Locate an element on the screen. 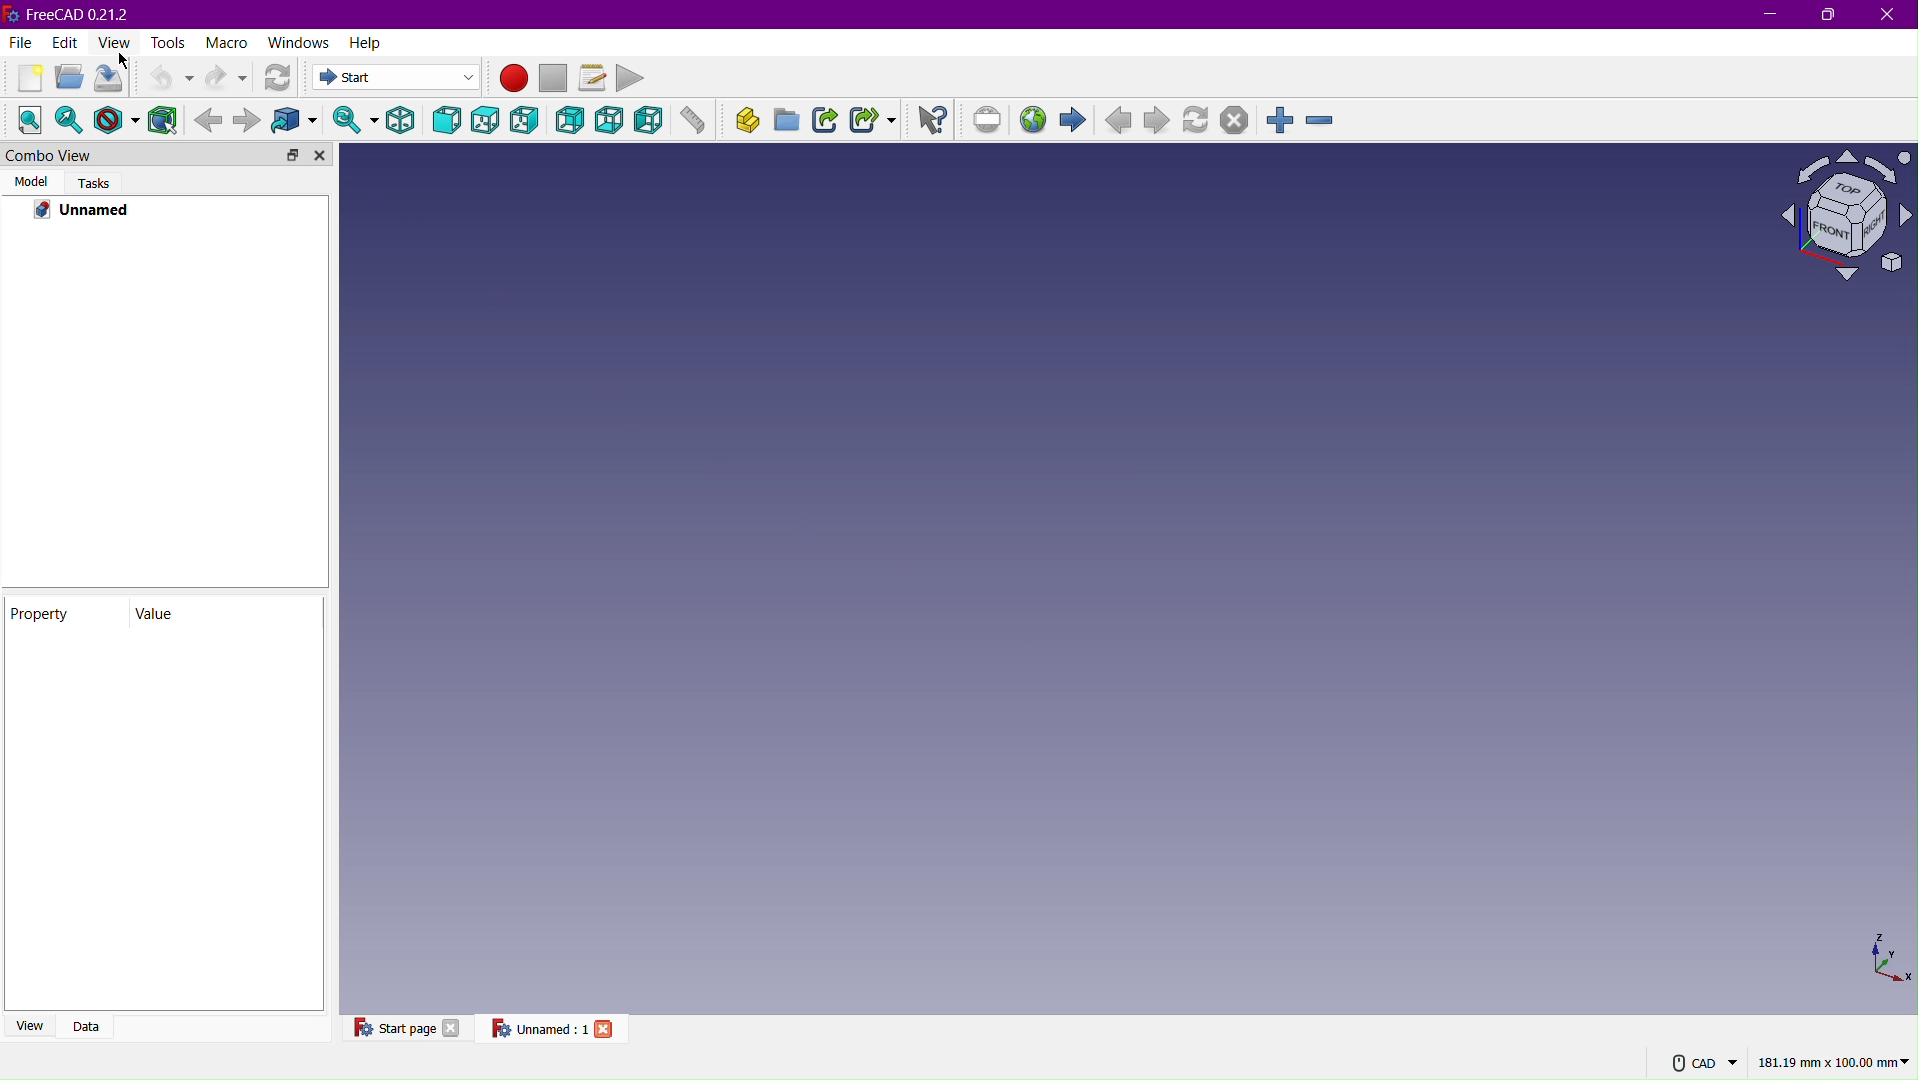 The width and height of the screenshot is (1918, 1080). Left is located at coordinates (652, 122).